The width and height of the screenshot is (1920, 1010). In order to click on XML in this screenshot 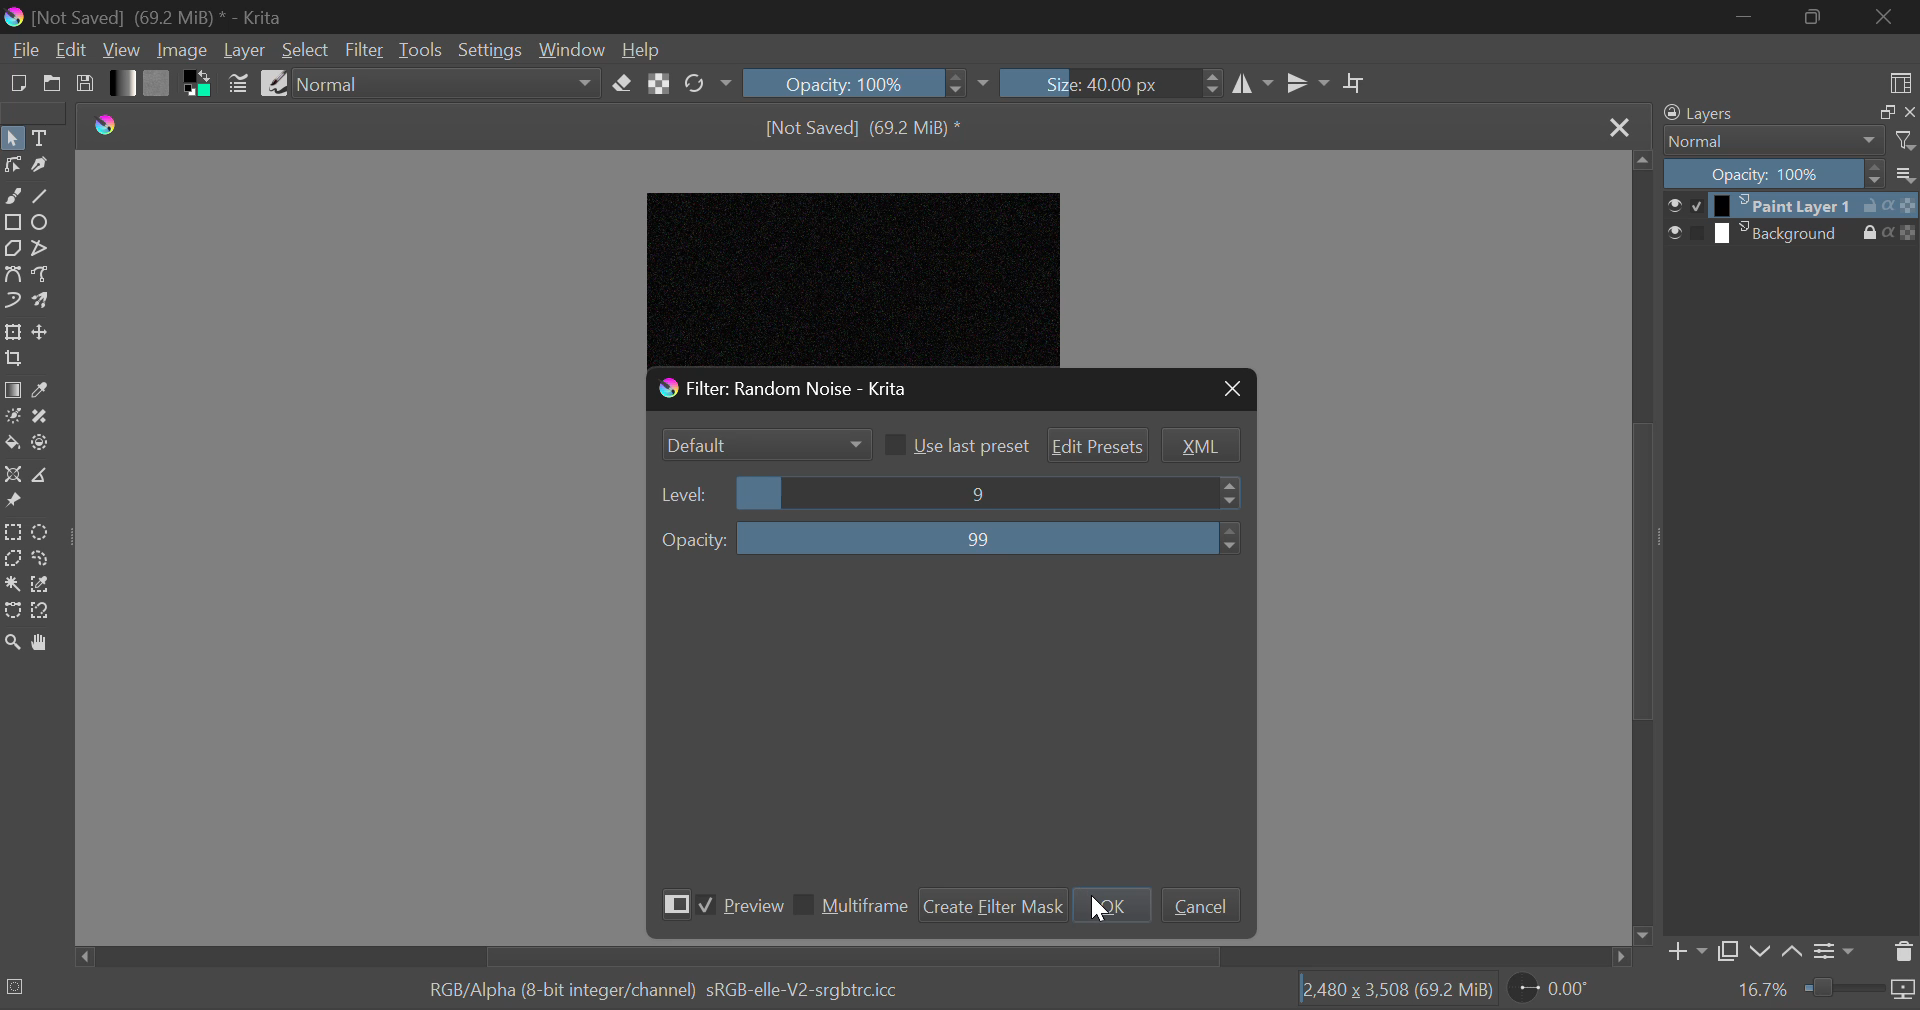, I will do `click(1200, 446)`.